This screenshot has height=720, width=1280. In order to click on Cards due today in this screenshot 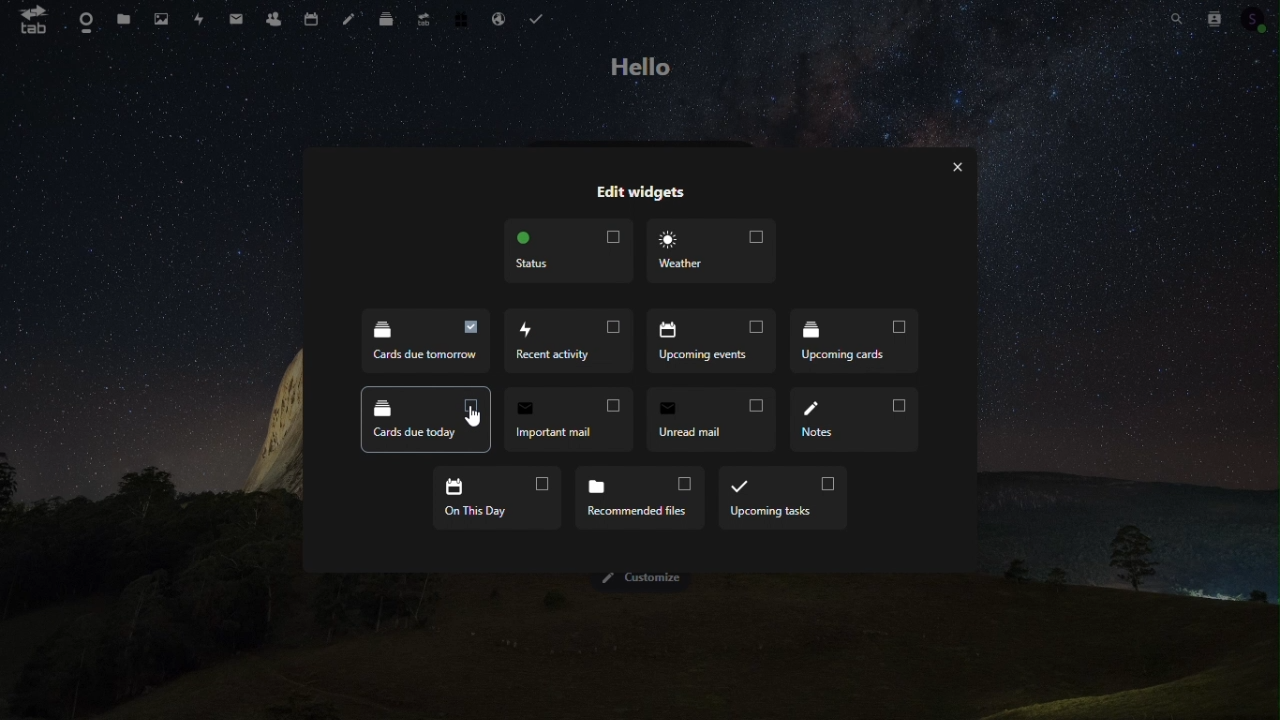, I will do `click(426, 419)`.